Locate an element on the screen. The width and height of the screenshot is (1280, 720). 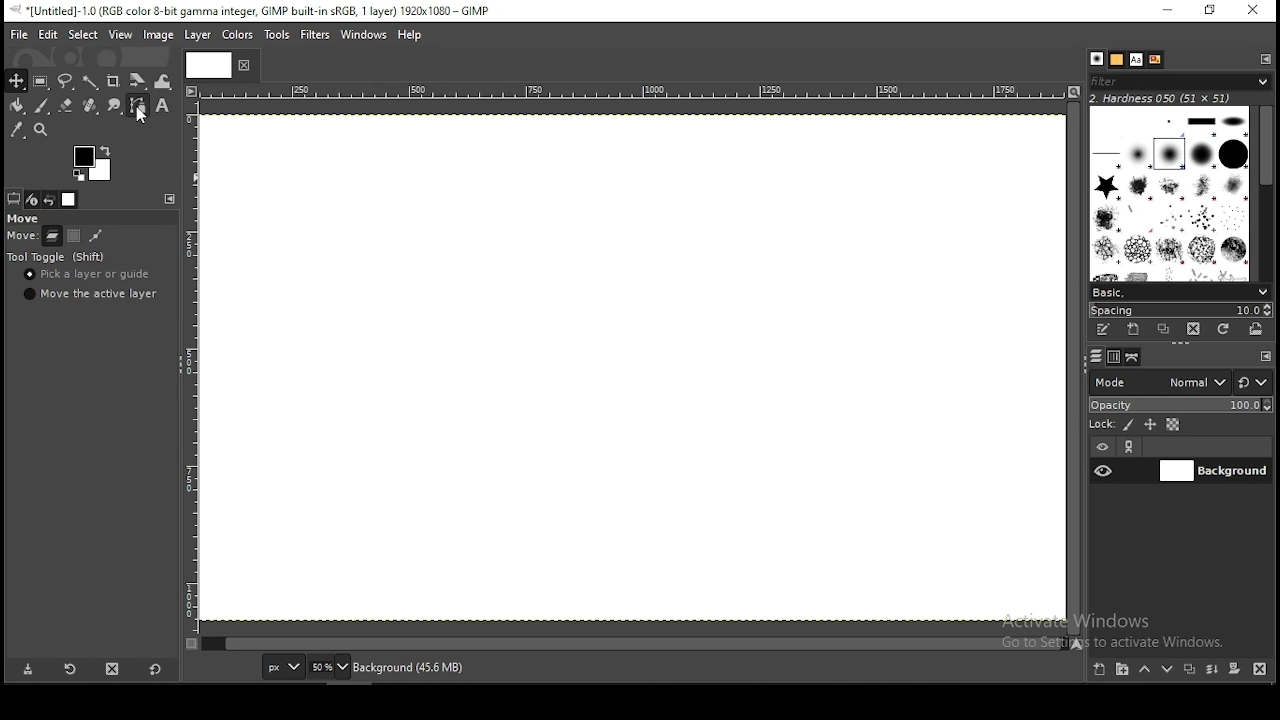
minimize is located at coordinates (1169, 10).